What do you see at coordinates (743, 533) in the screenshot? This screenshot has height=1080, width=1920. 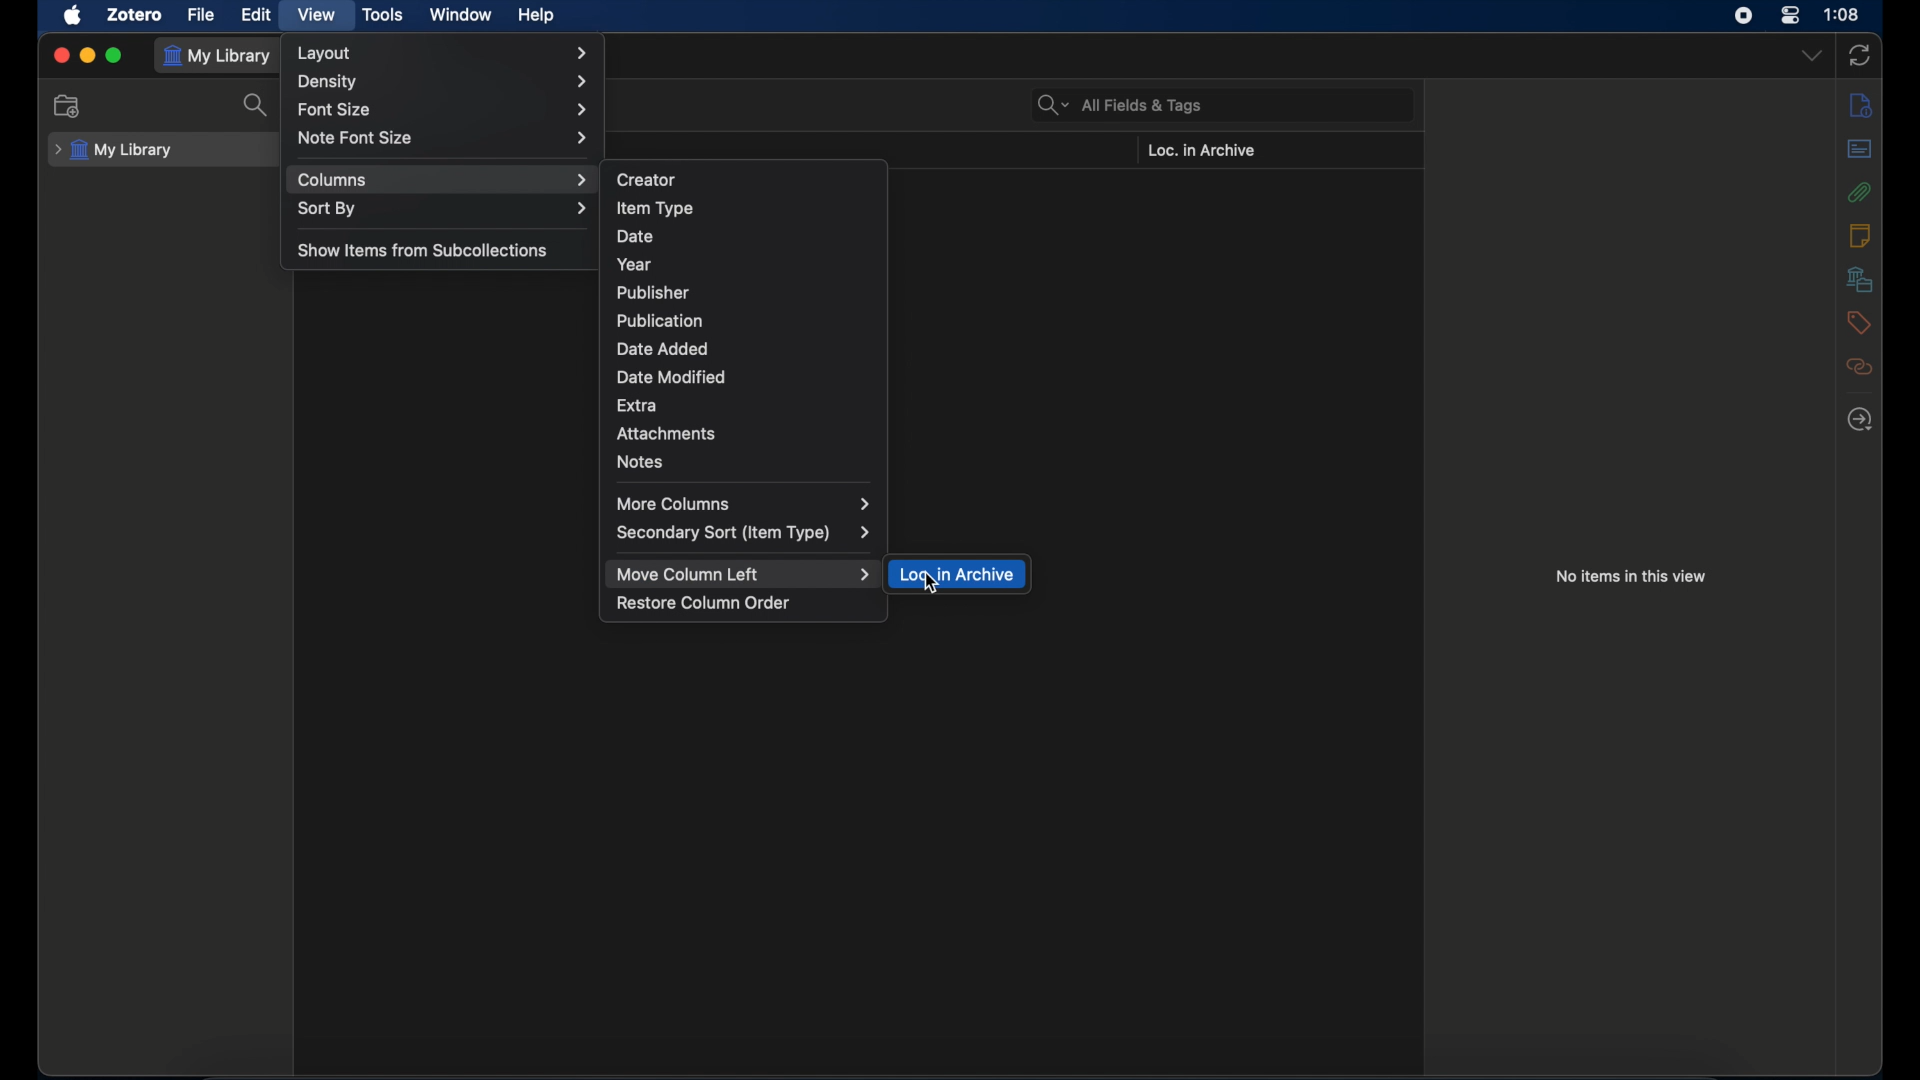 I see `secondary sort` at bounding box center [743, 533].